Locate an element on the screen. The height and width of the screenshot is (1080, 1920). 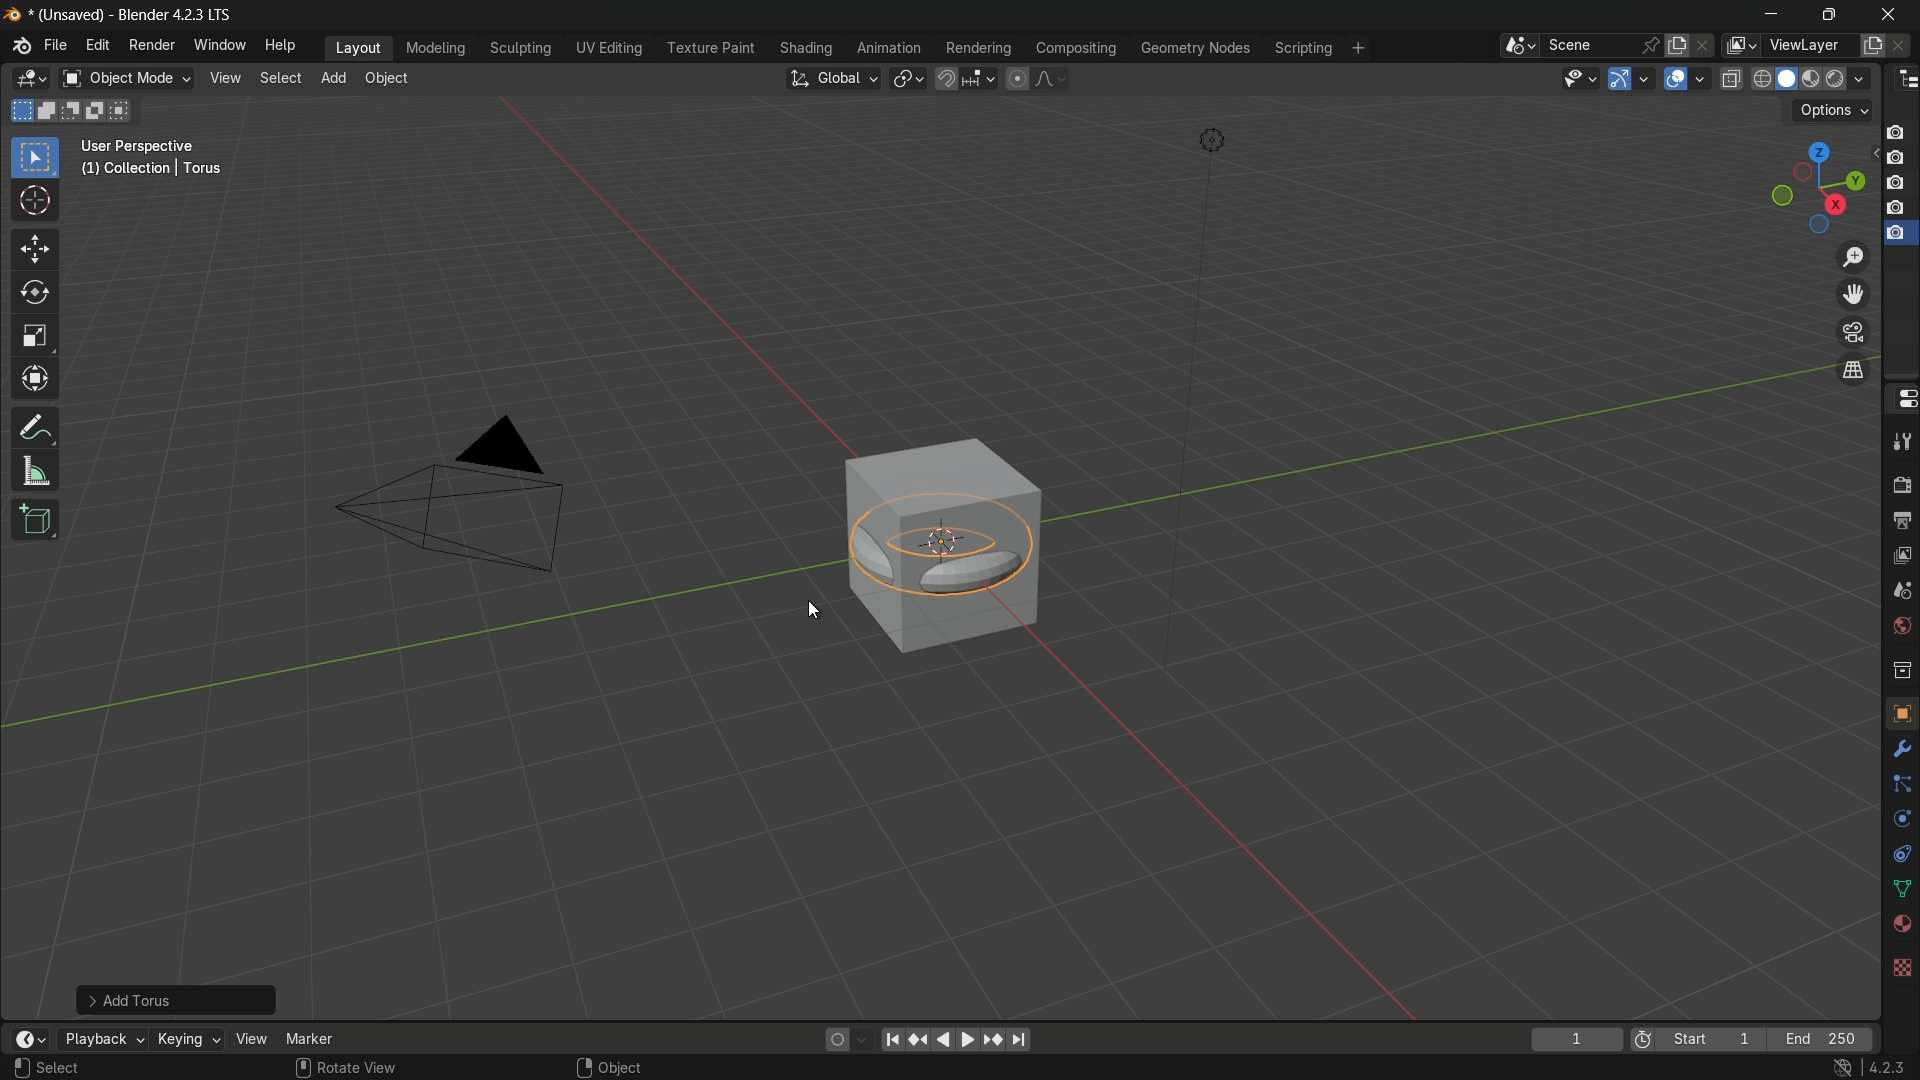
auto keyframe is located at coordinates (861, 1040).